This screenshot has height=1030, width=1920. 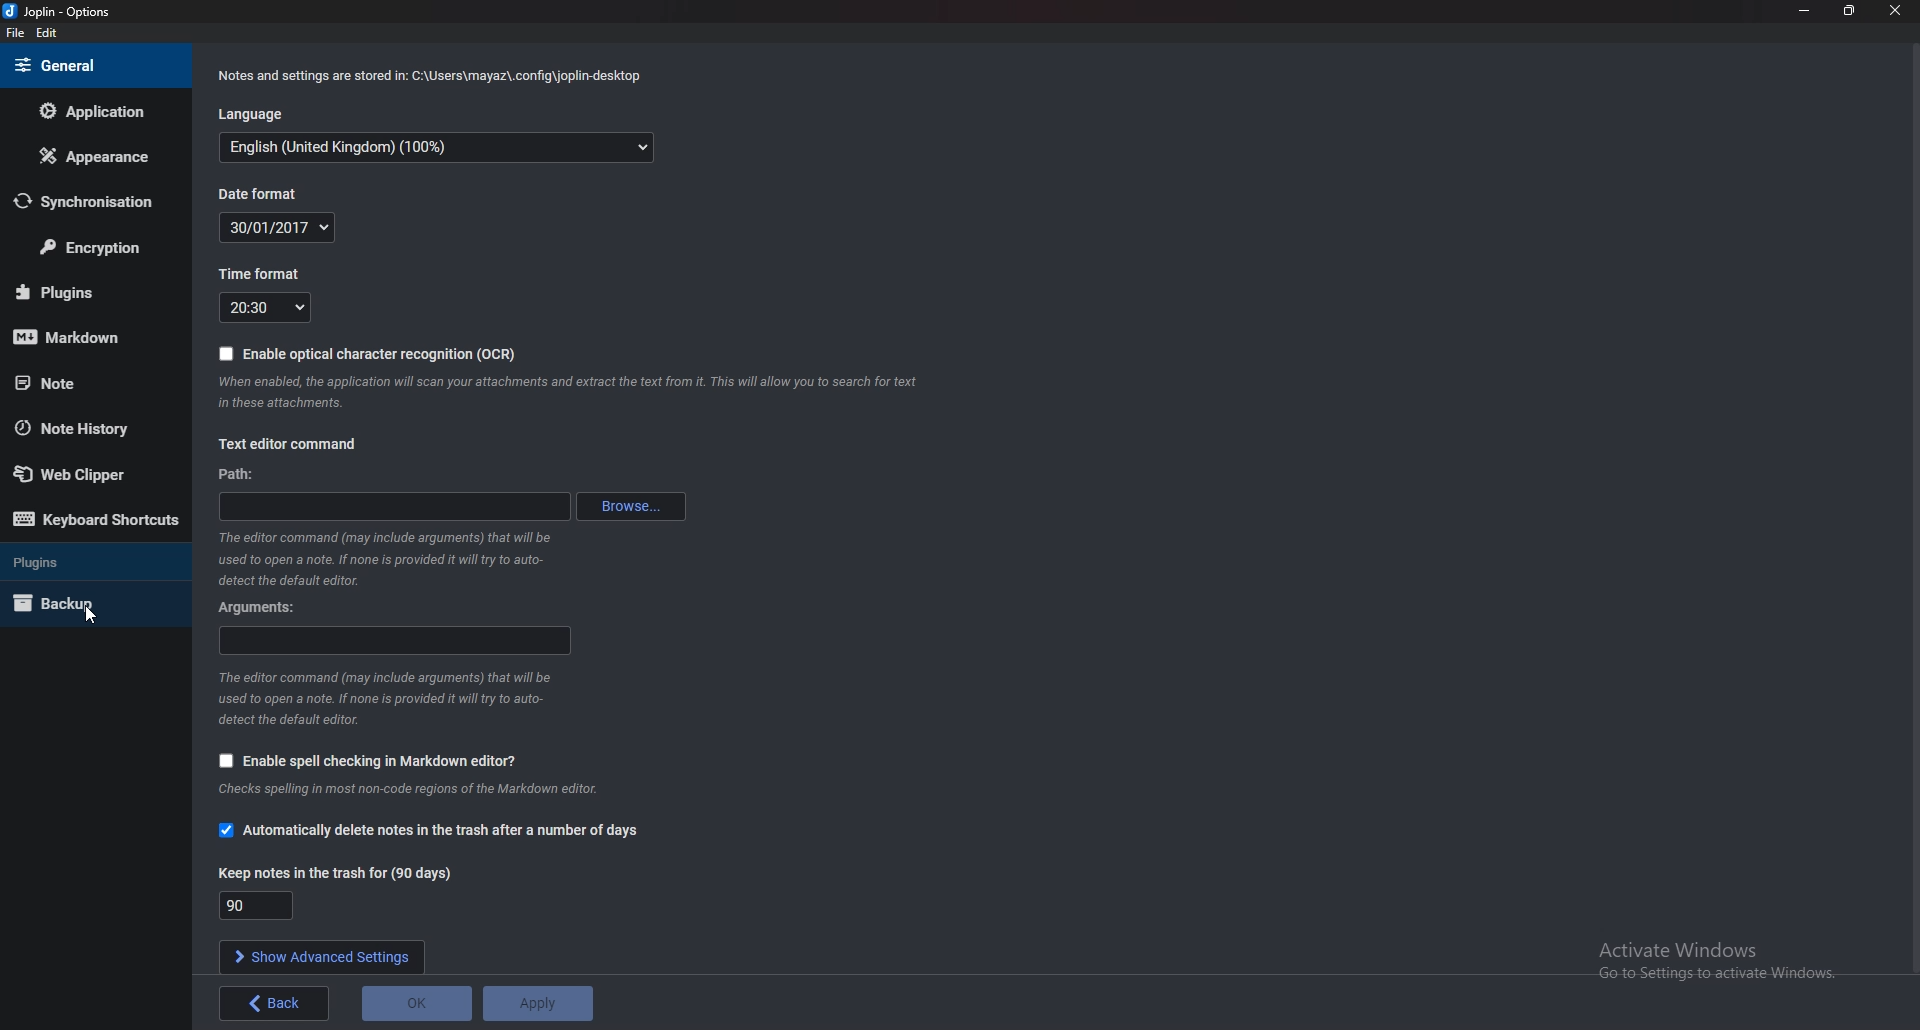 What do you see at coordinates (95, 201) in the screenshot?
I see `Synchronization` at bounding box center [95, 201].